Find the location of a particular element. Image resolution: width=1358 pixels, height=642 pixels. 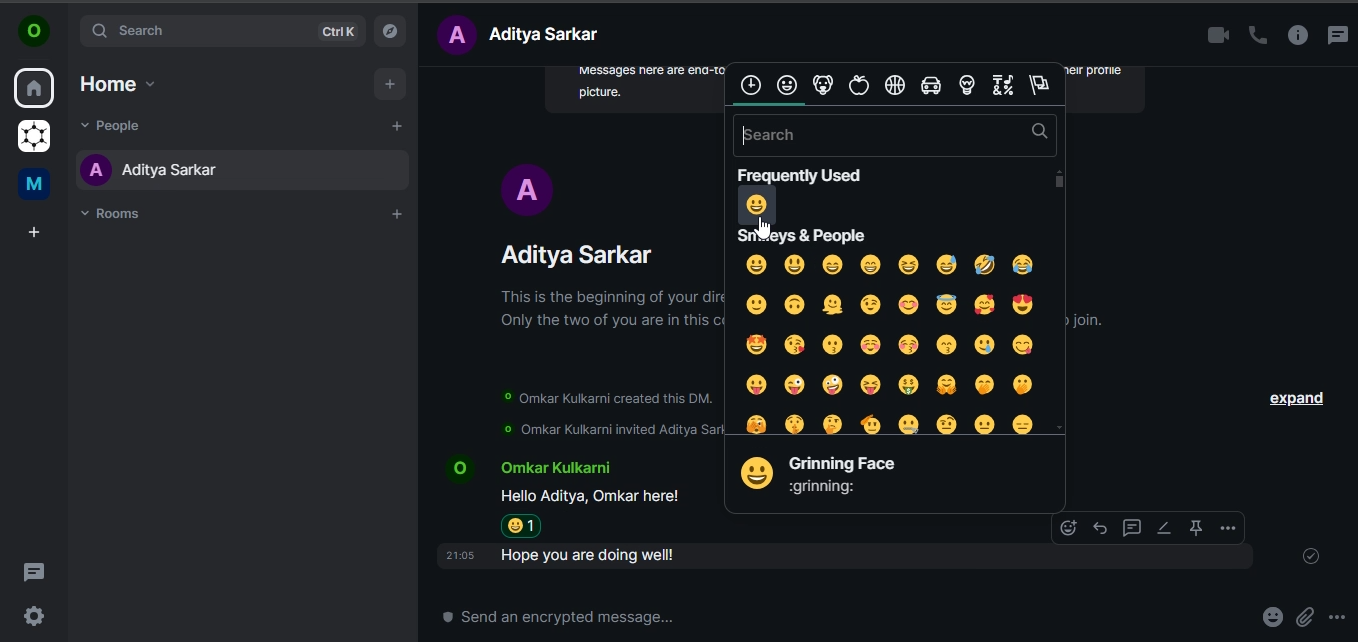

text is located at coordinates (524, 34).